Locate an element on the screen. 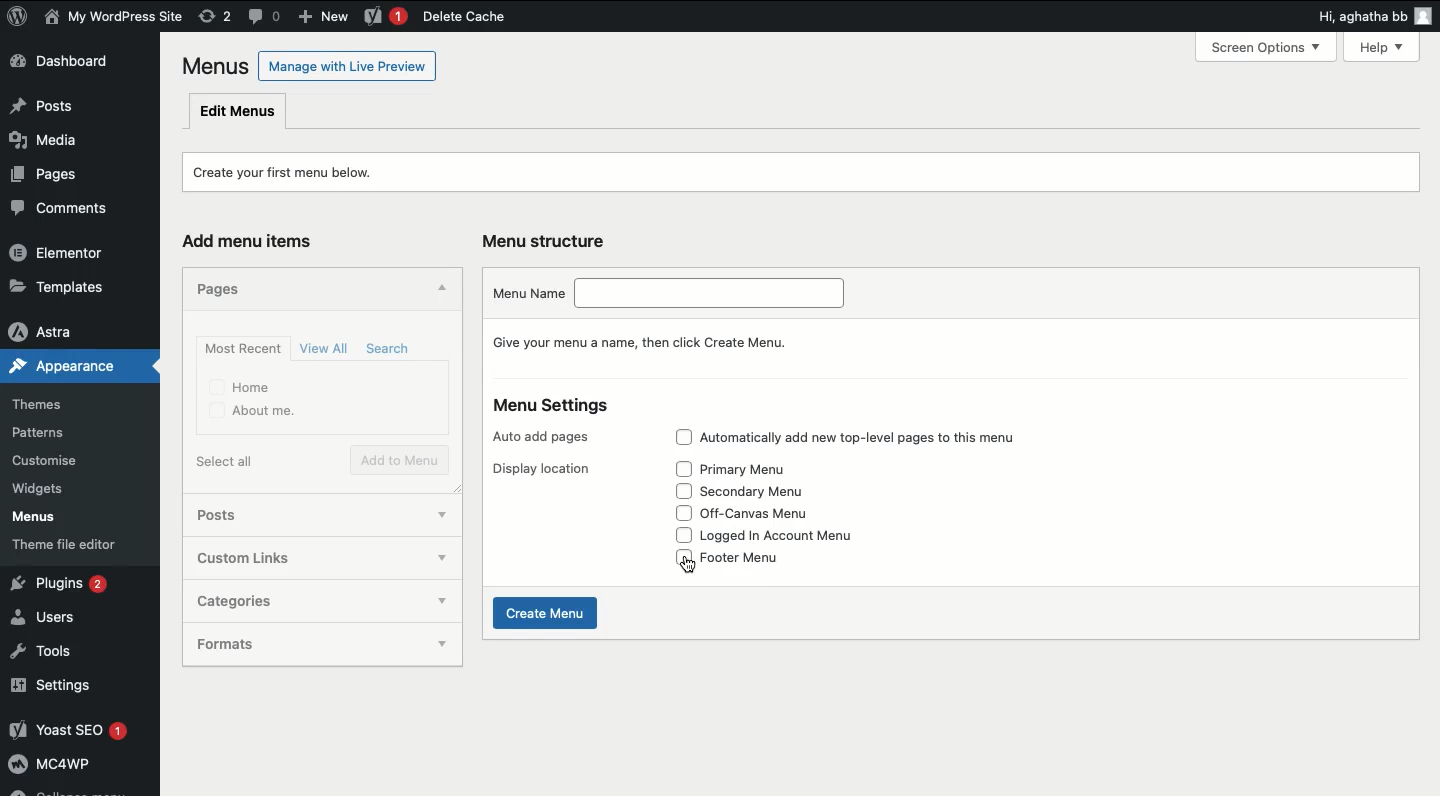  Formats is located at coordinates (302, 644).